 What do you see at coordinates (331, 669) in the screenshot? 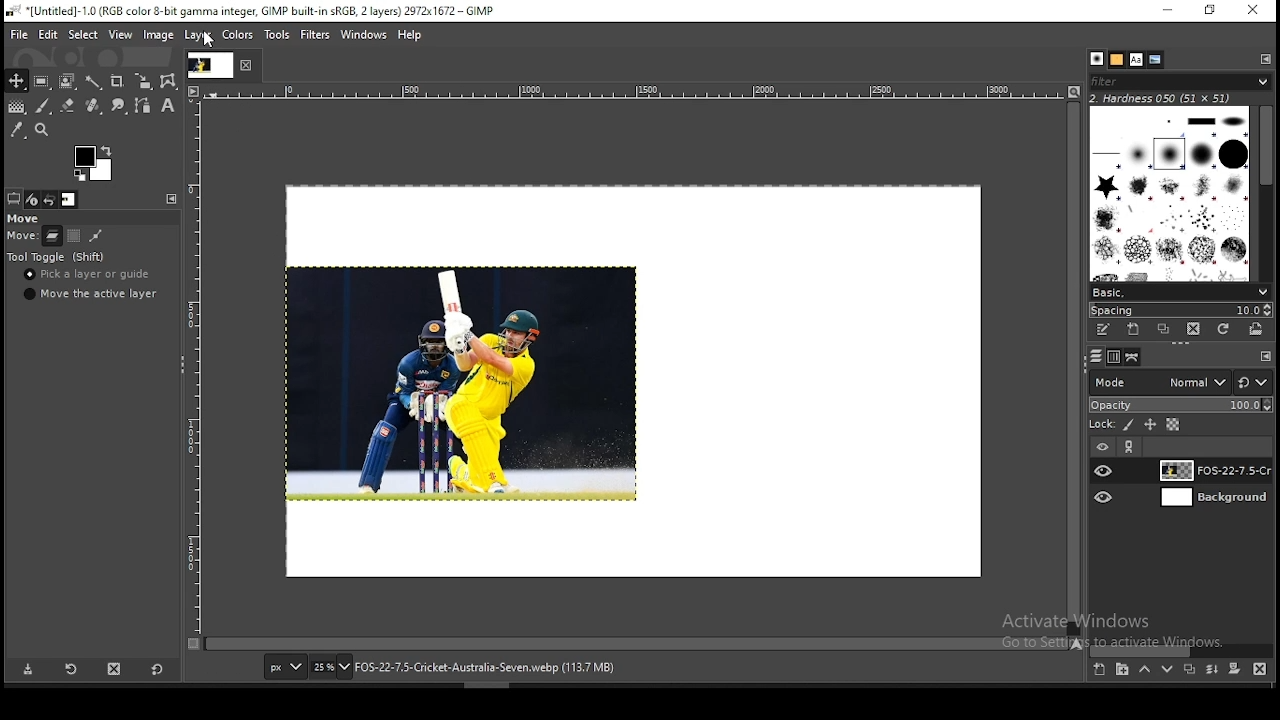
I see `zoom status` at bounding box center [331, 669].